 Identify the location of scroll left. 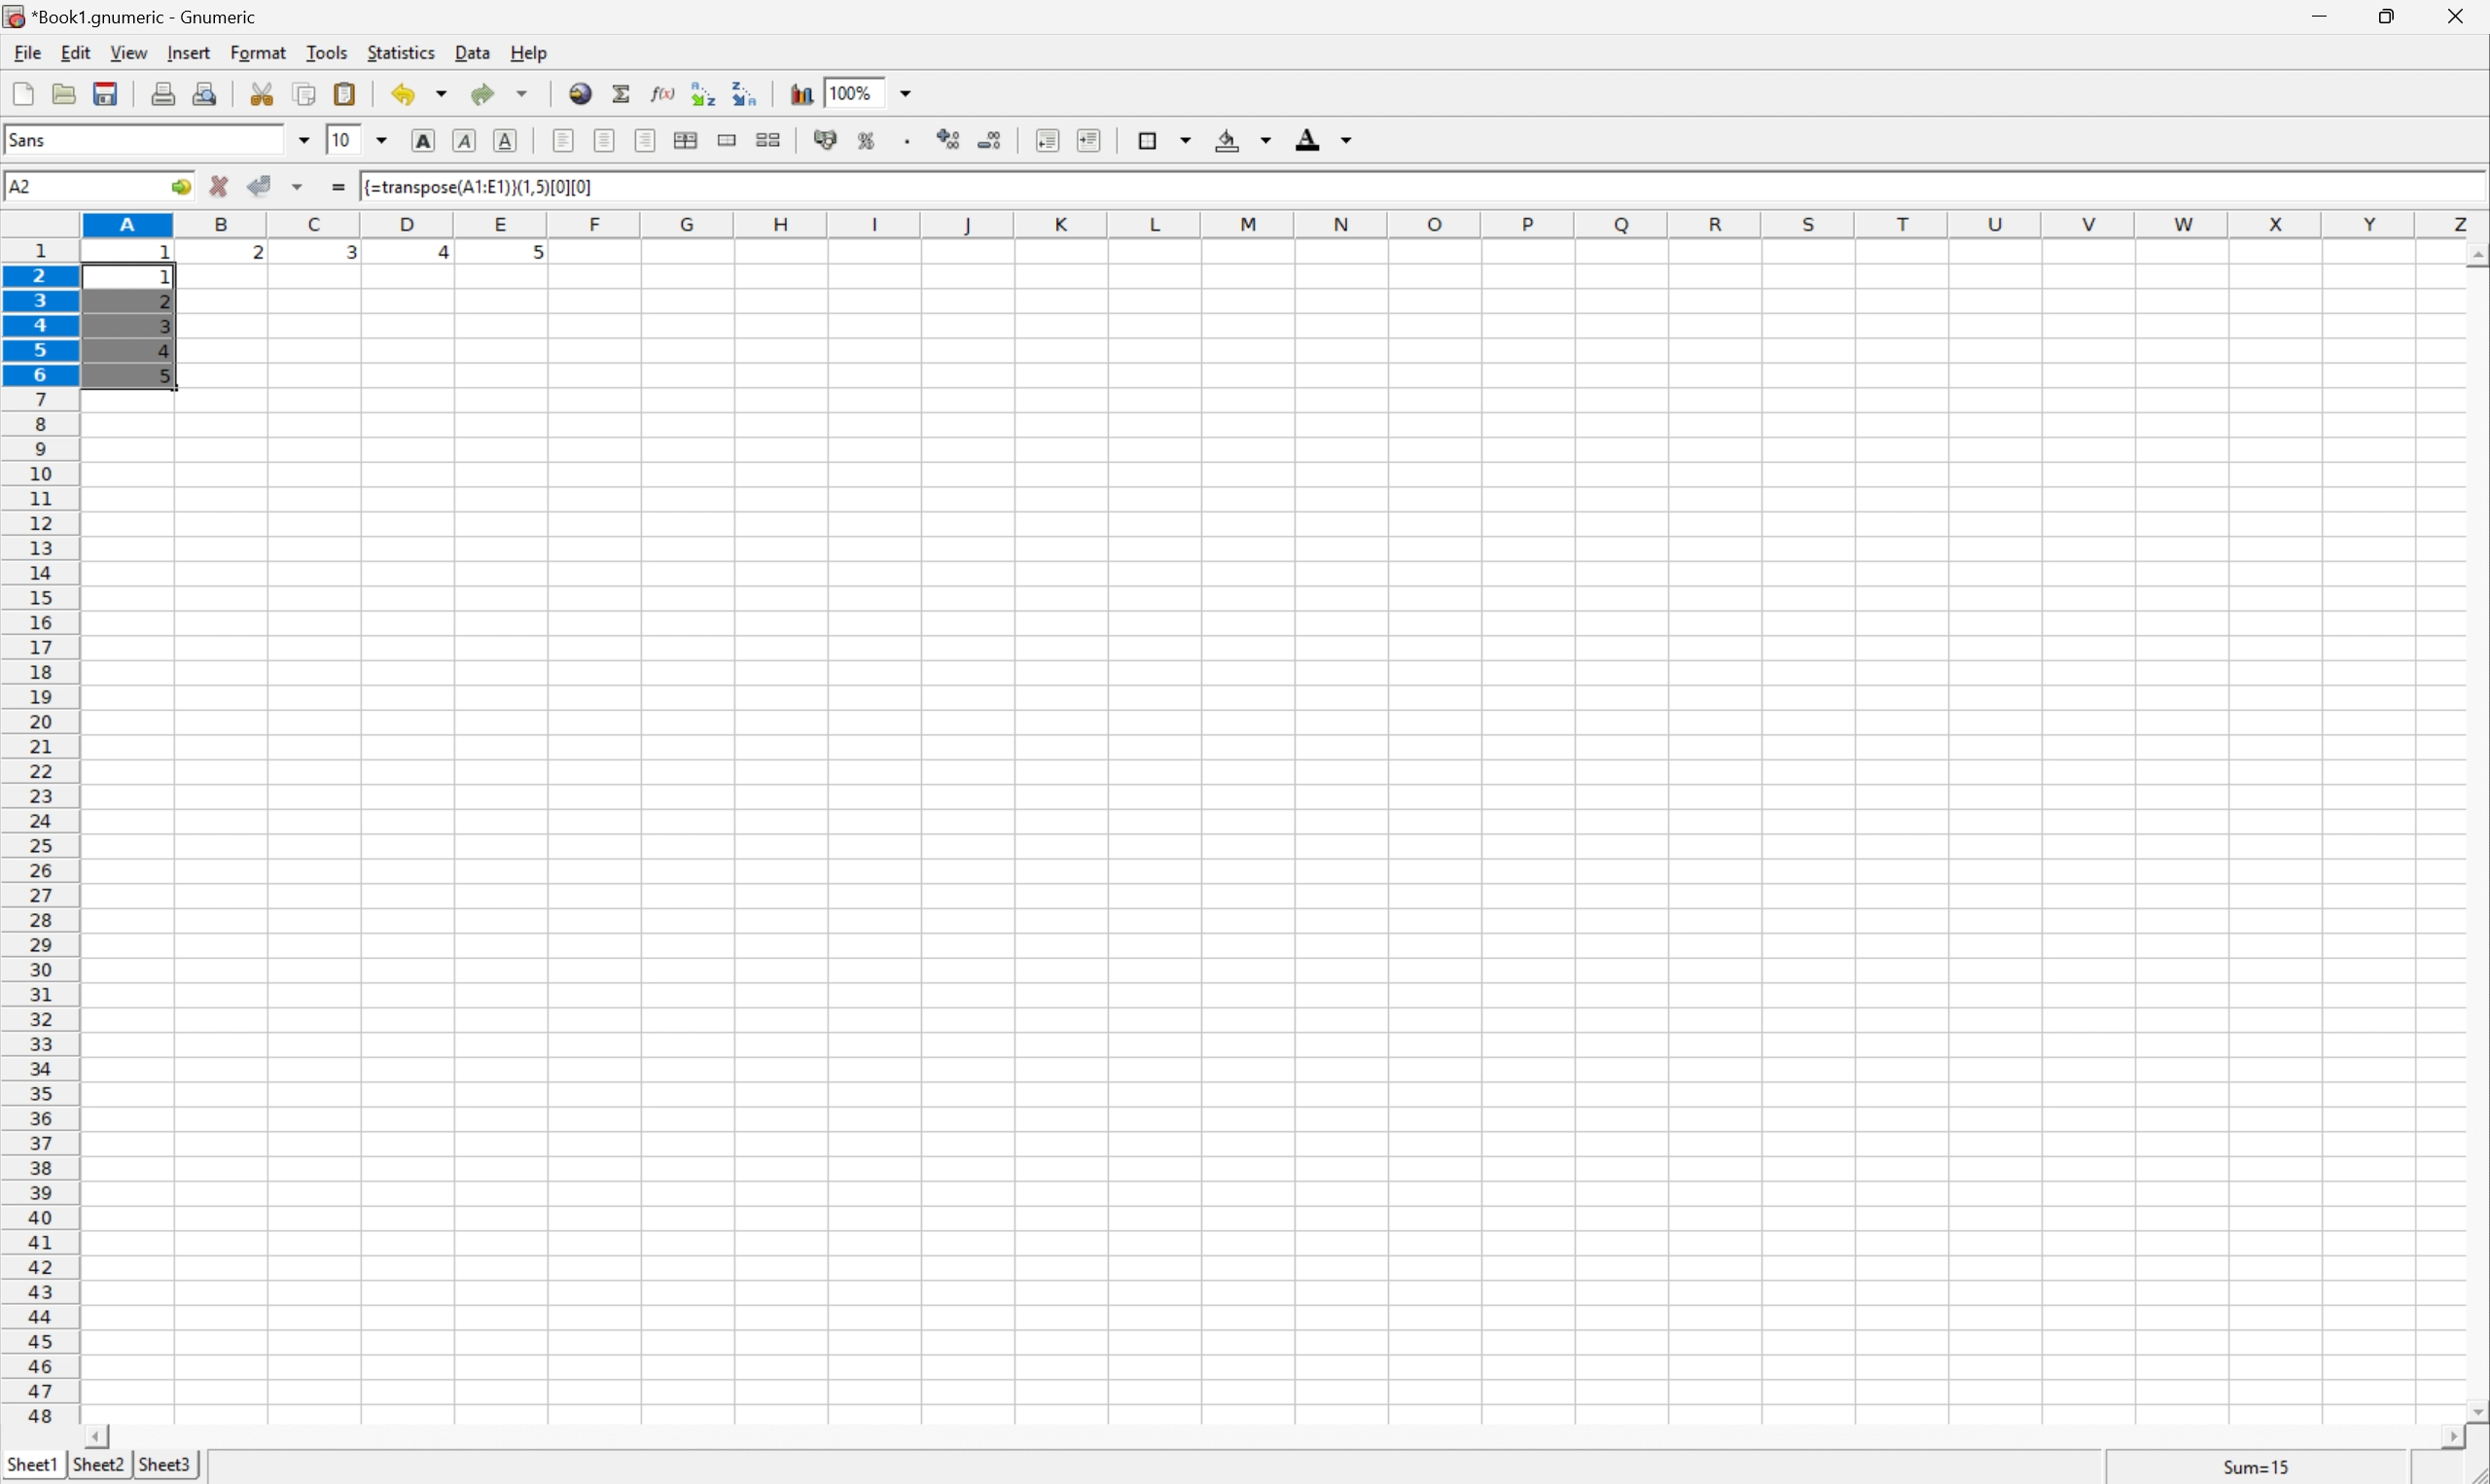
(103, 1437).